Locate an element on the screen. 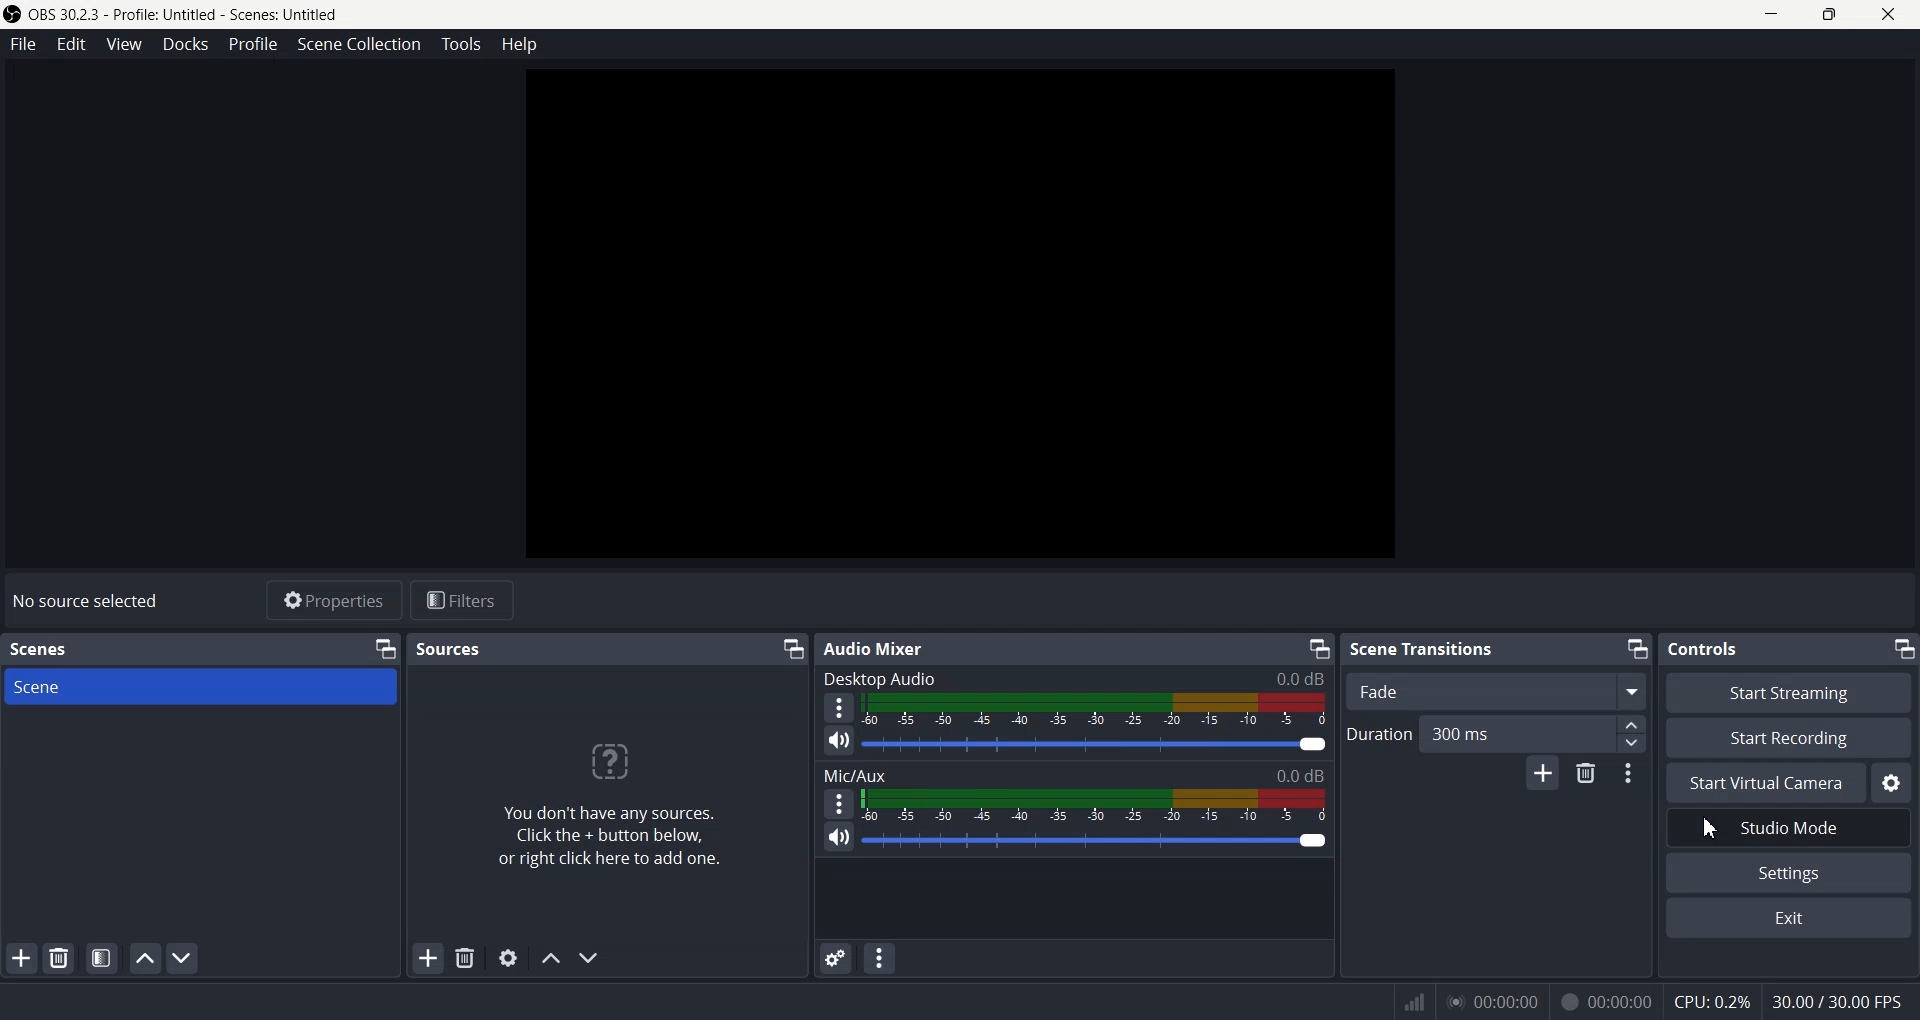  Remove configurable transition is located at coordinates (1586, 773).